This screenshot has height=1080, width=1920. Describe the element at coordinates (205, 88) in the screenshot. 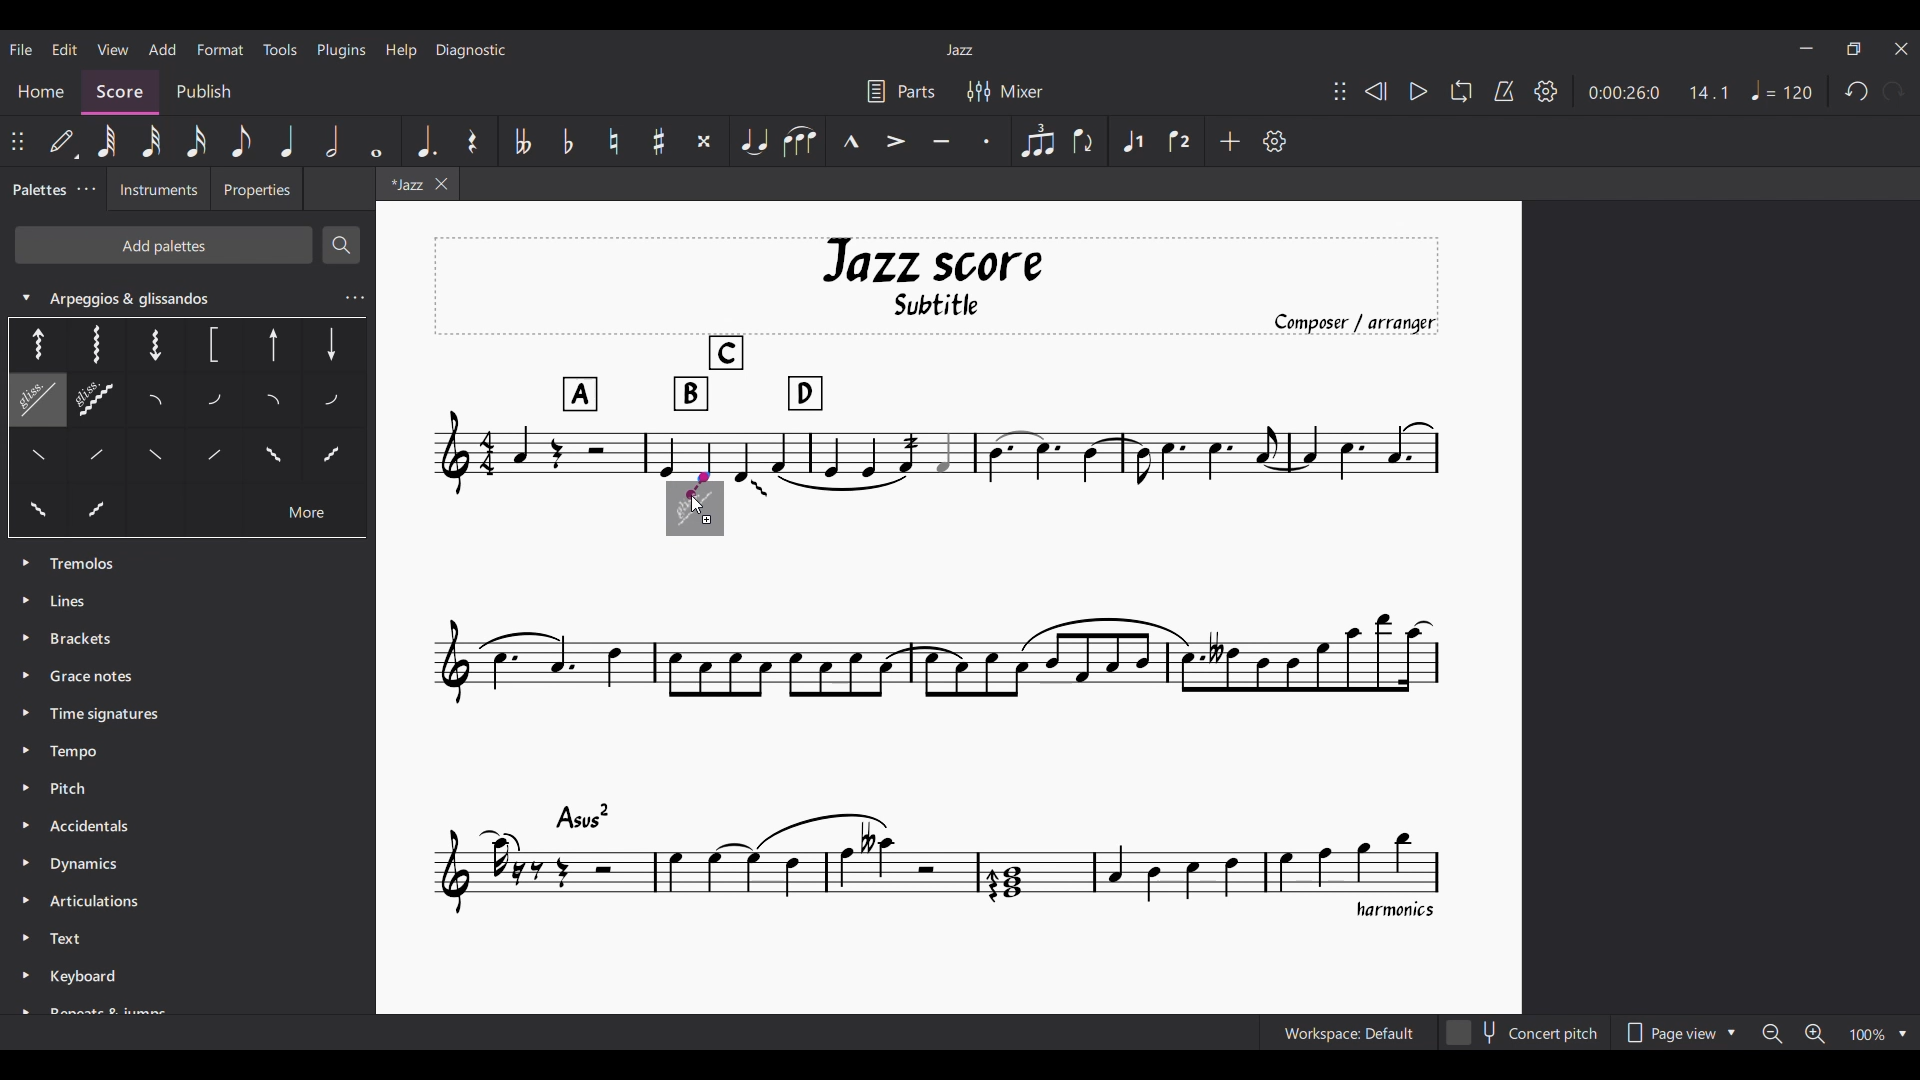

I see `Publish` at that location.